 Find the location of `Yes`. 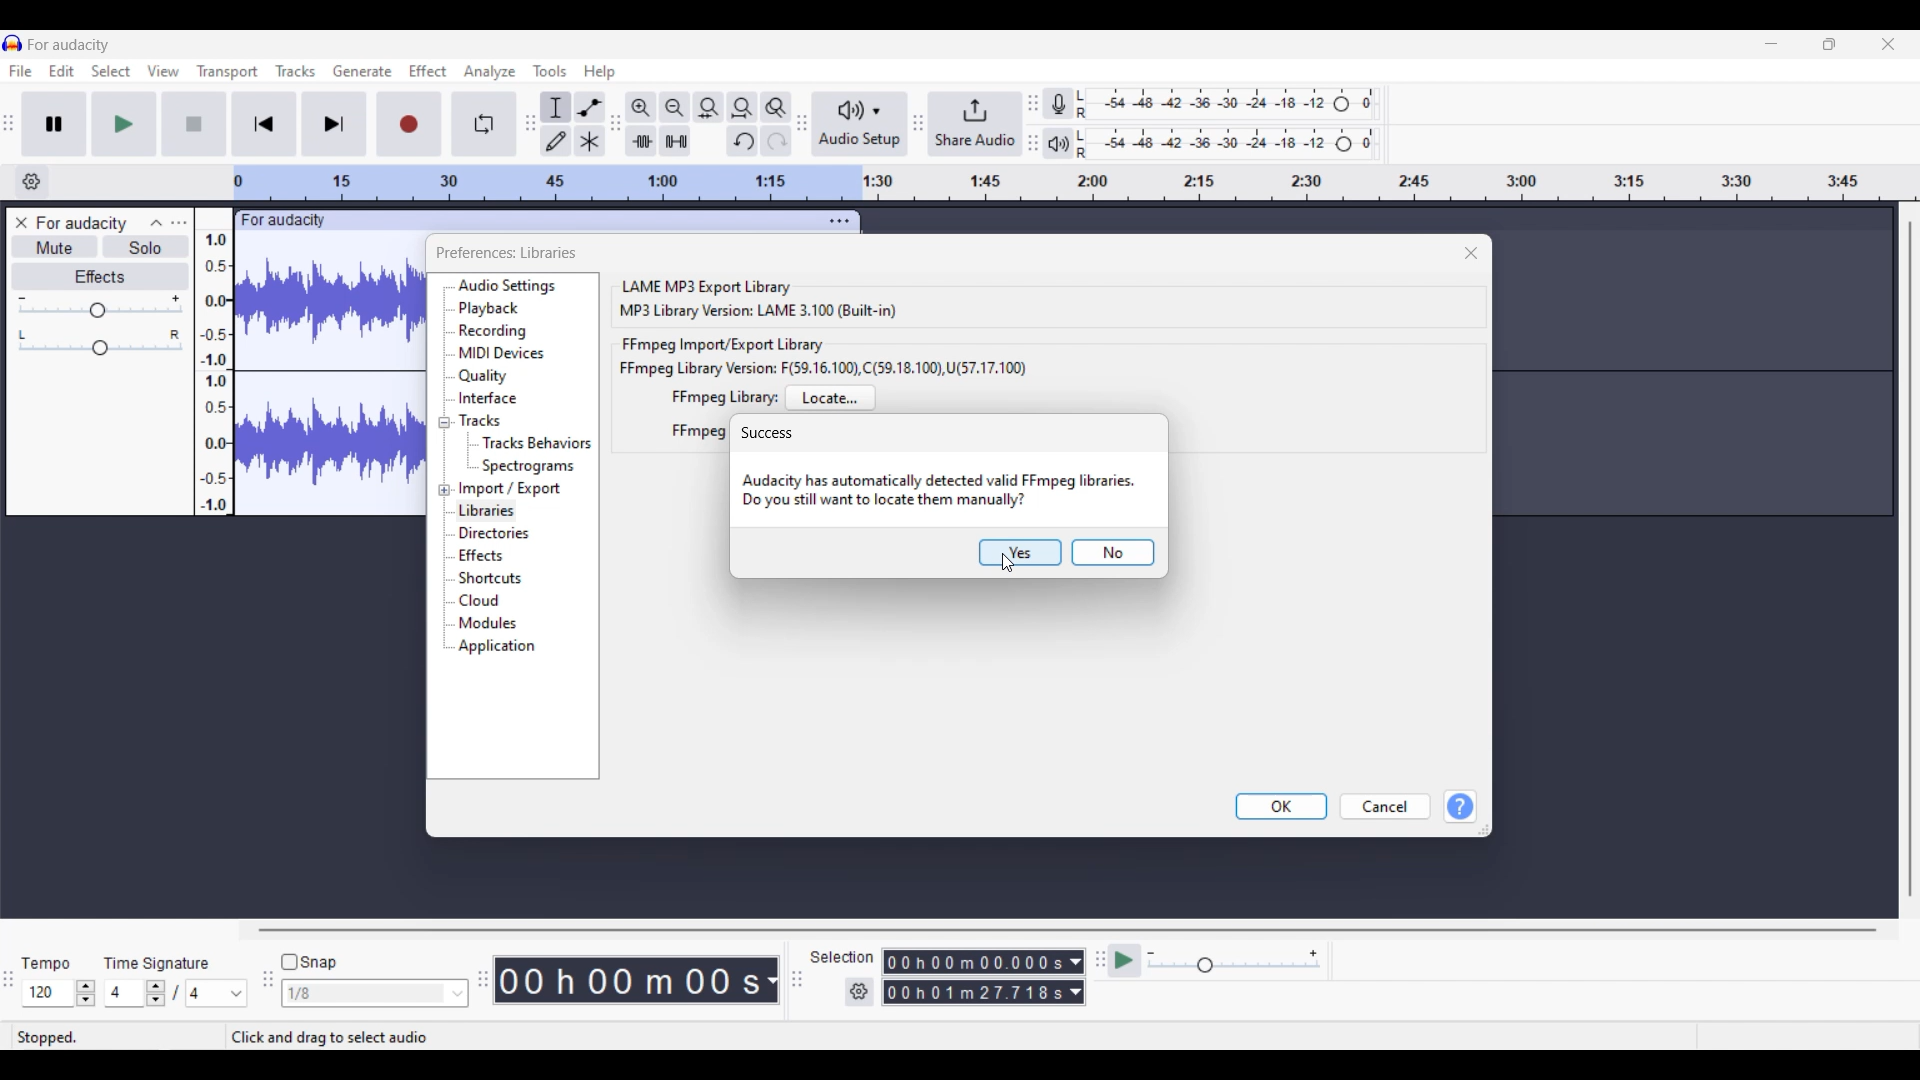

Yes is located at coordinates (1020, 553).